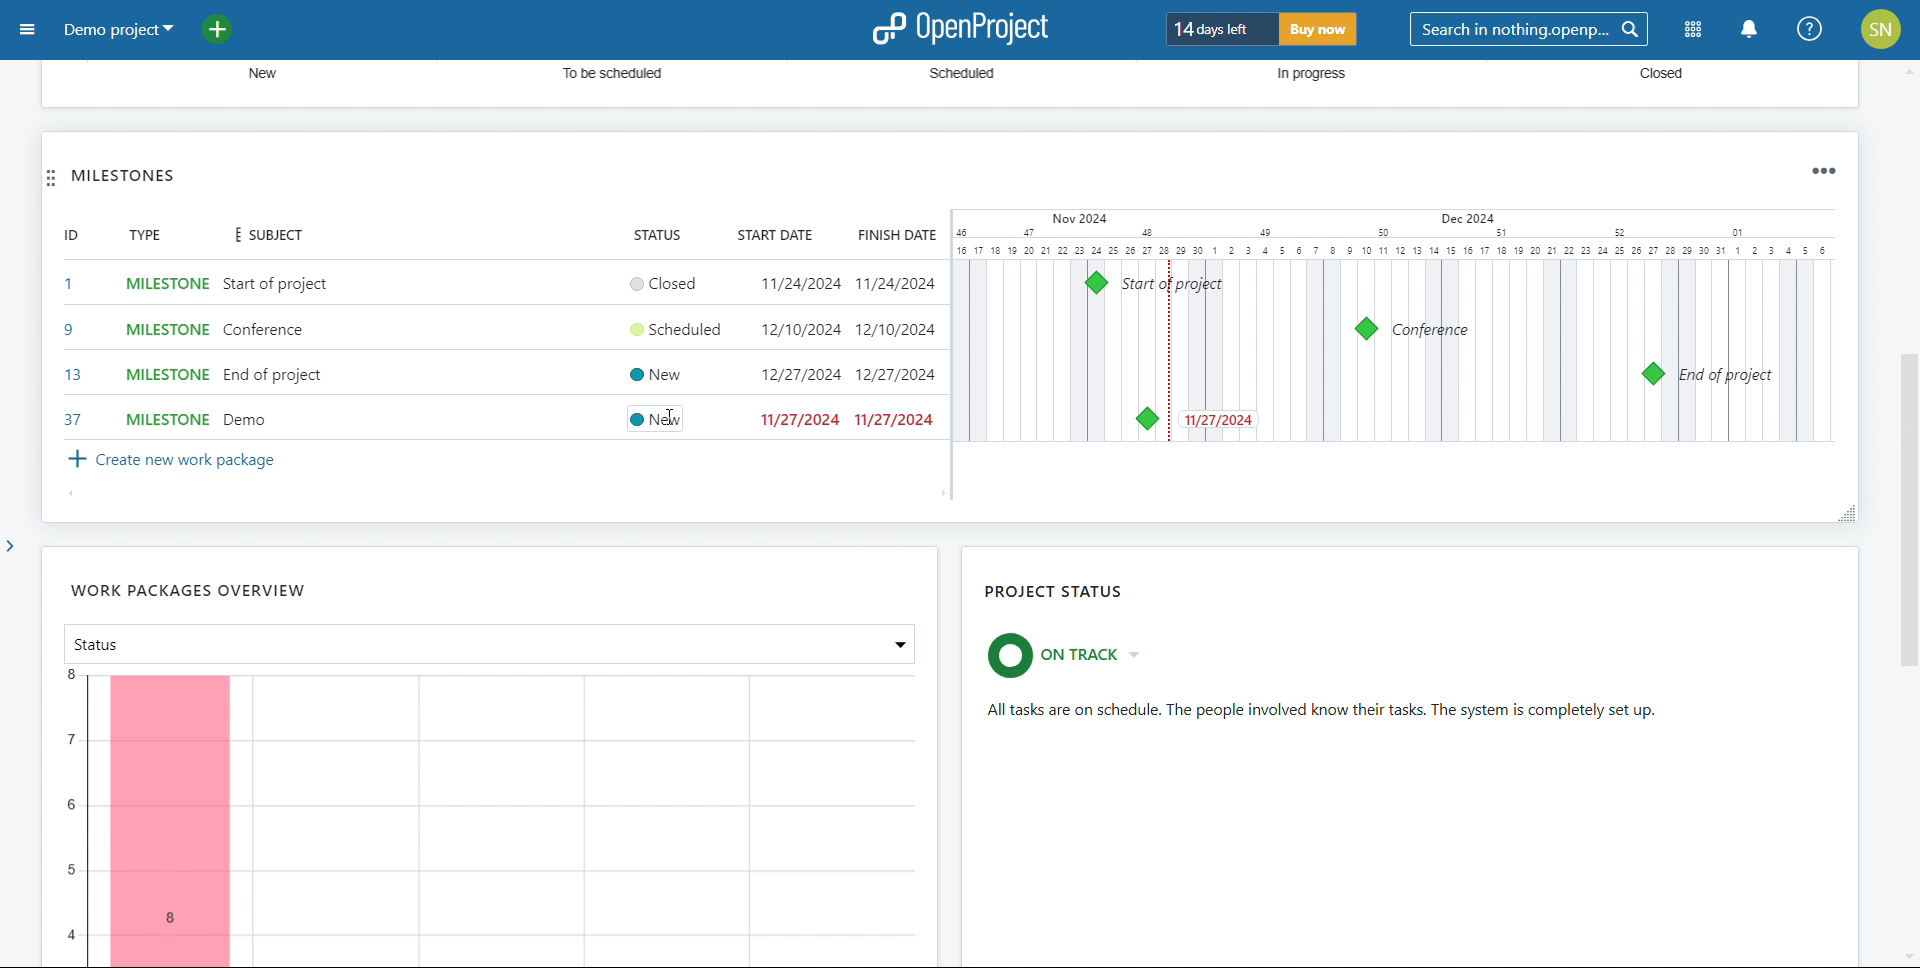 The width and height of the screenshot is (1920, 968). What do you see at coordinates (1821, 173) in the screenshot?
I see `widget options` at bounding box center [1821, 173].